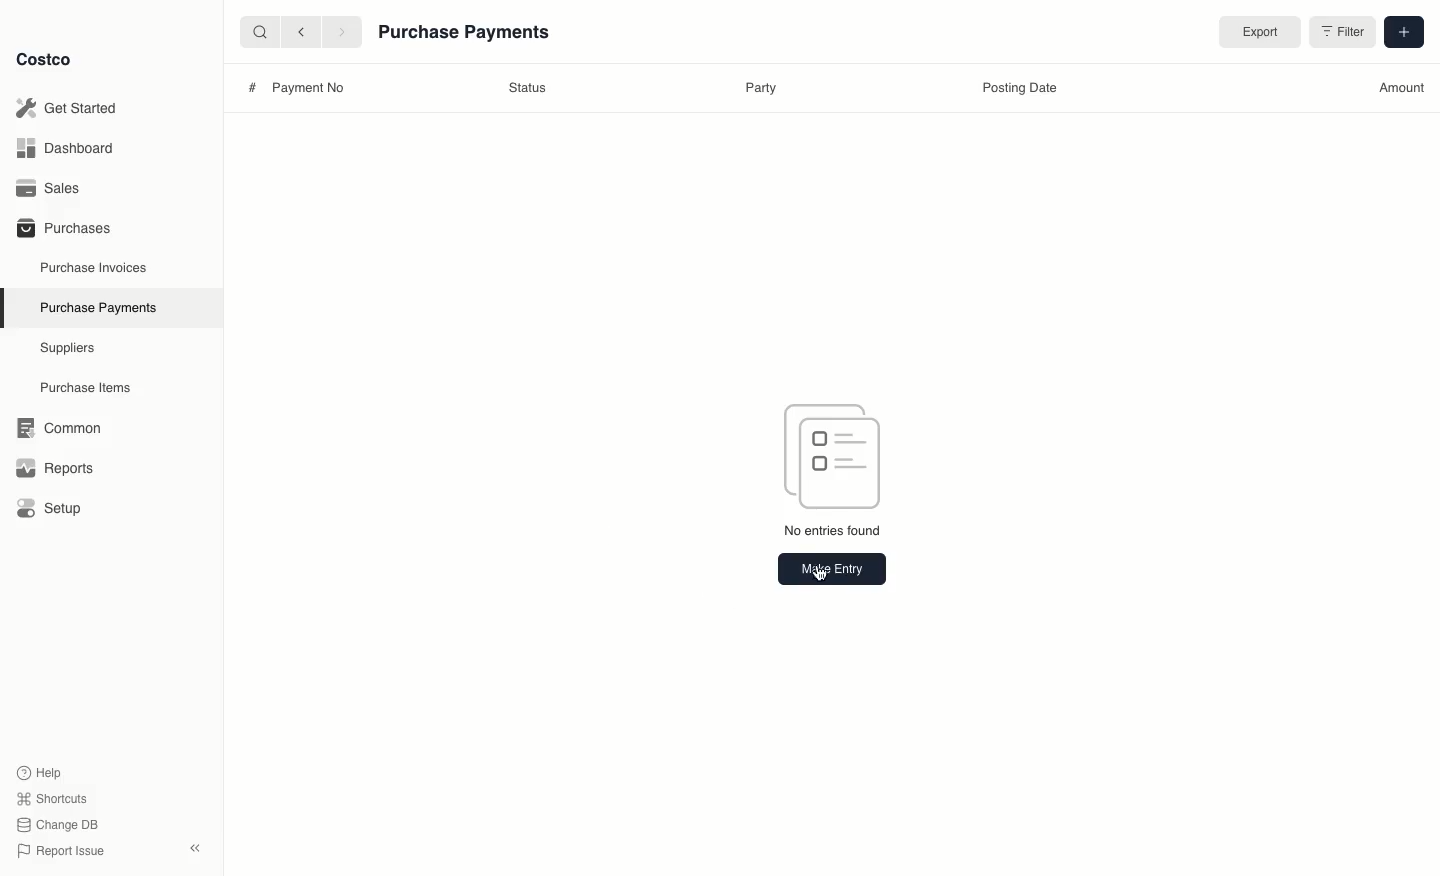 The height and width of the screenshot is (876, 1440). Describe the element at coordinates (55, 188) in the screenshot. I see `Sales` at that location.